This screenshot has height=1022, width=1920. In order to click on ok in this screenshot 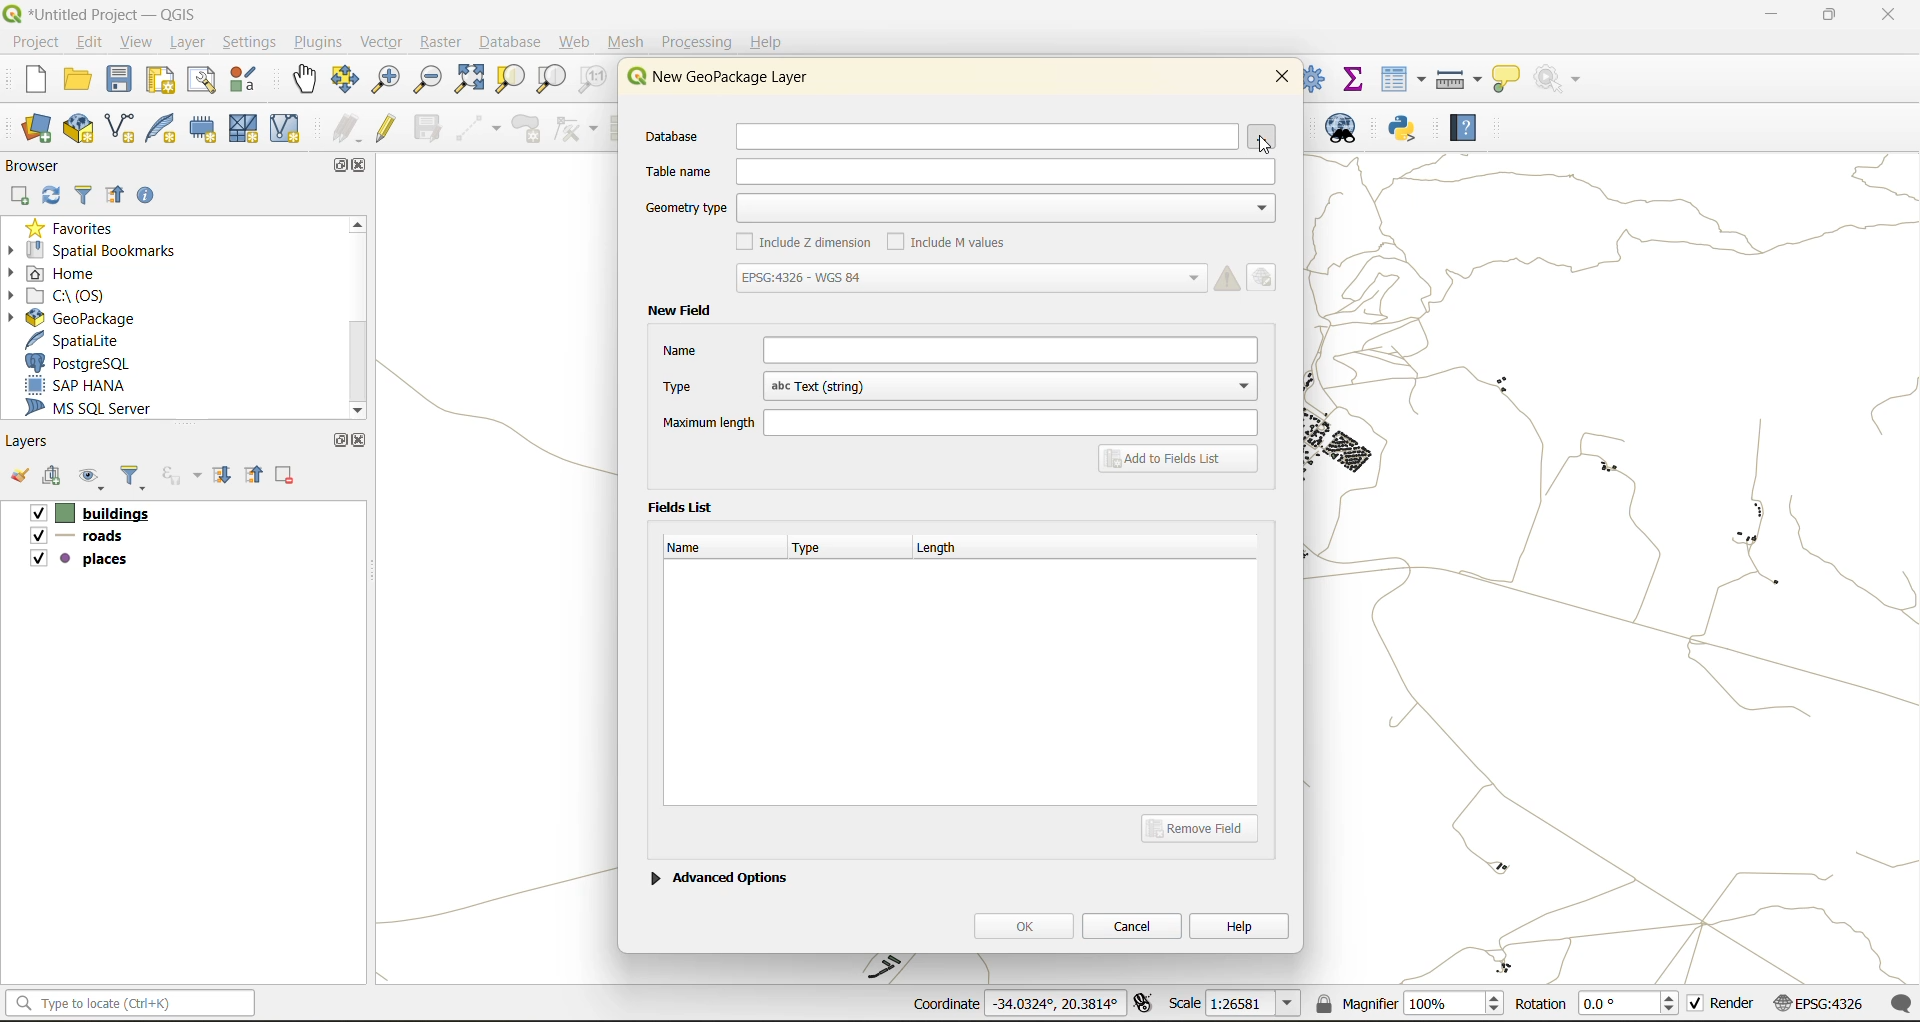, I will do `click(1023, 925)`.